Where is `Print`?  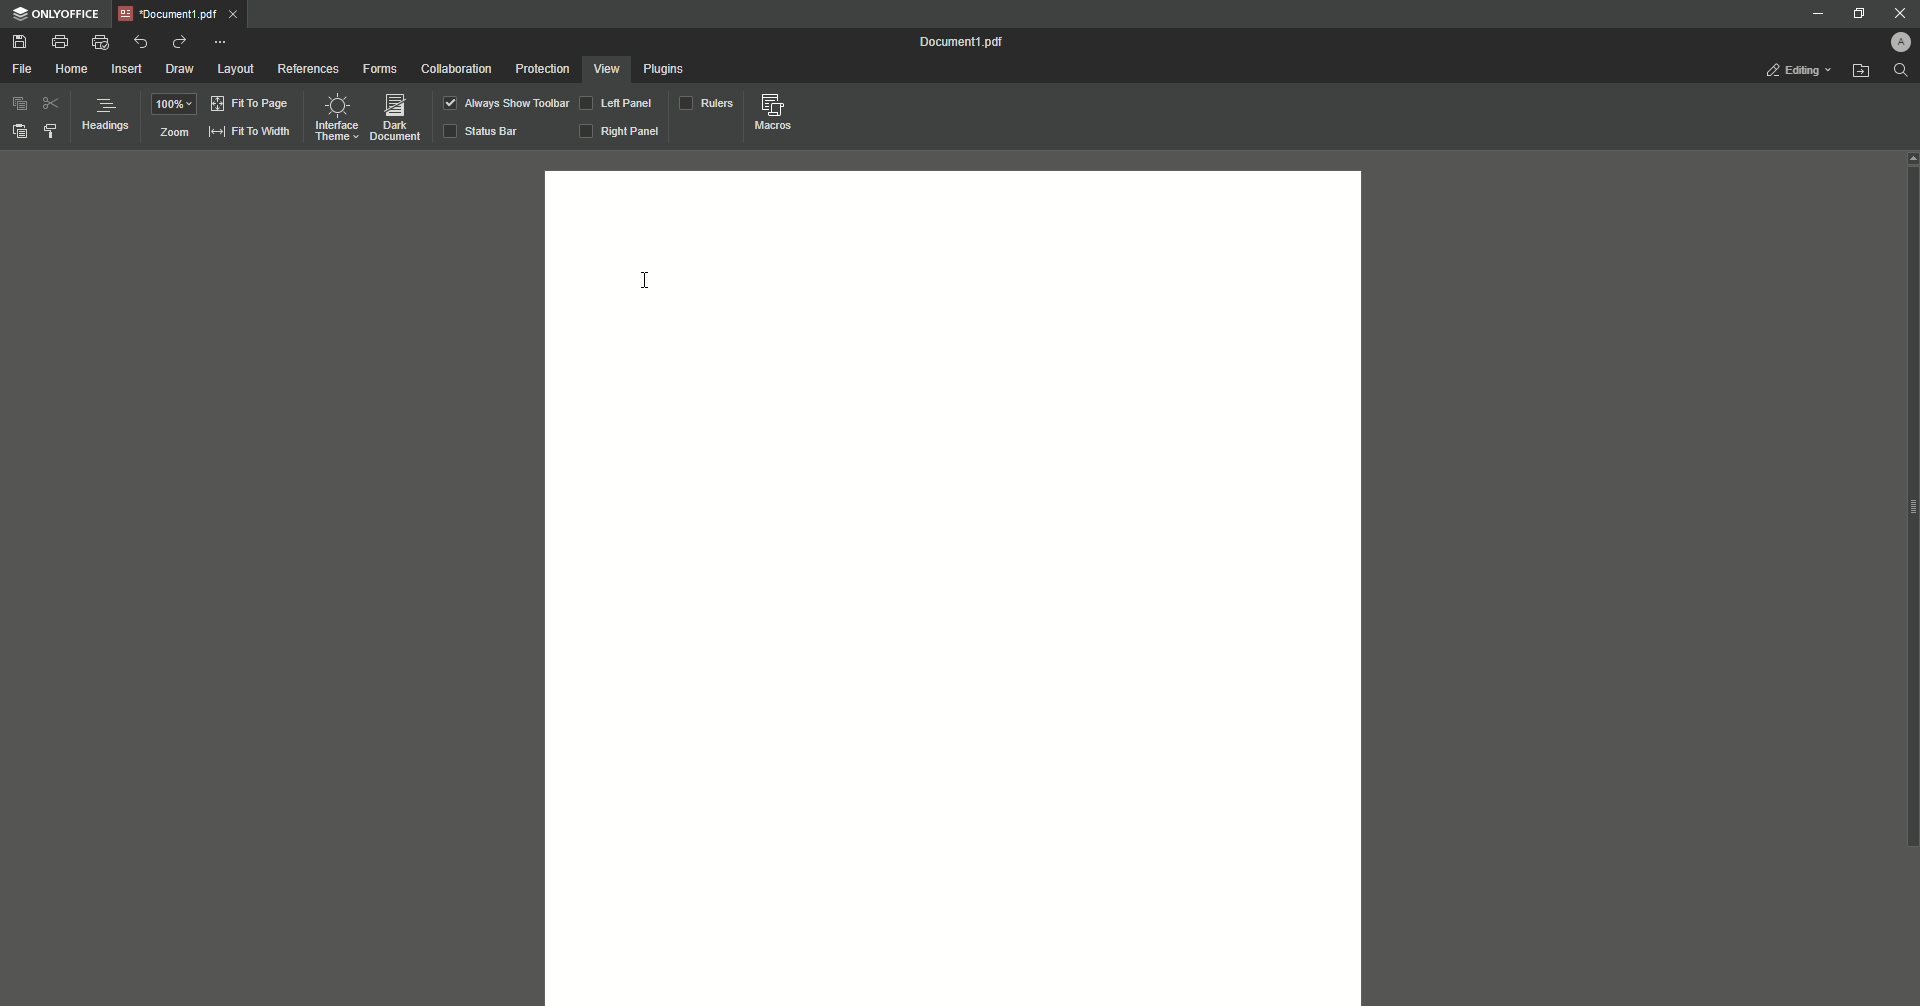
Print is located at coordinates (59, 40).